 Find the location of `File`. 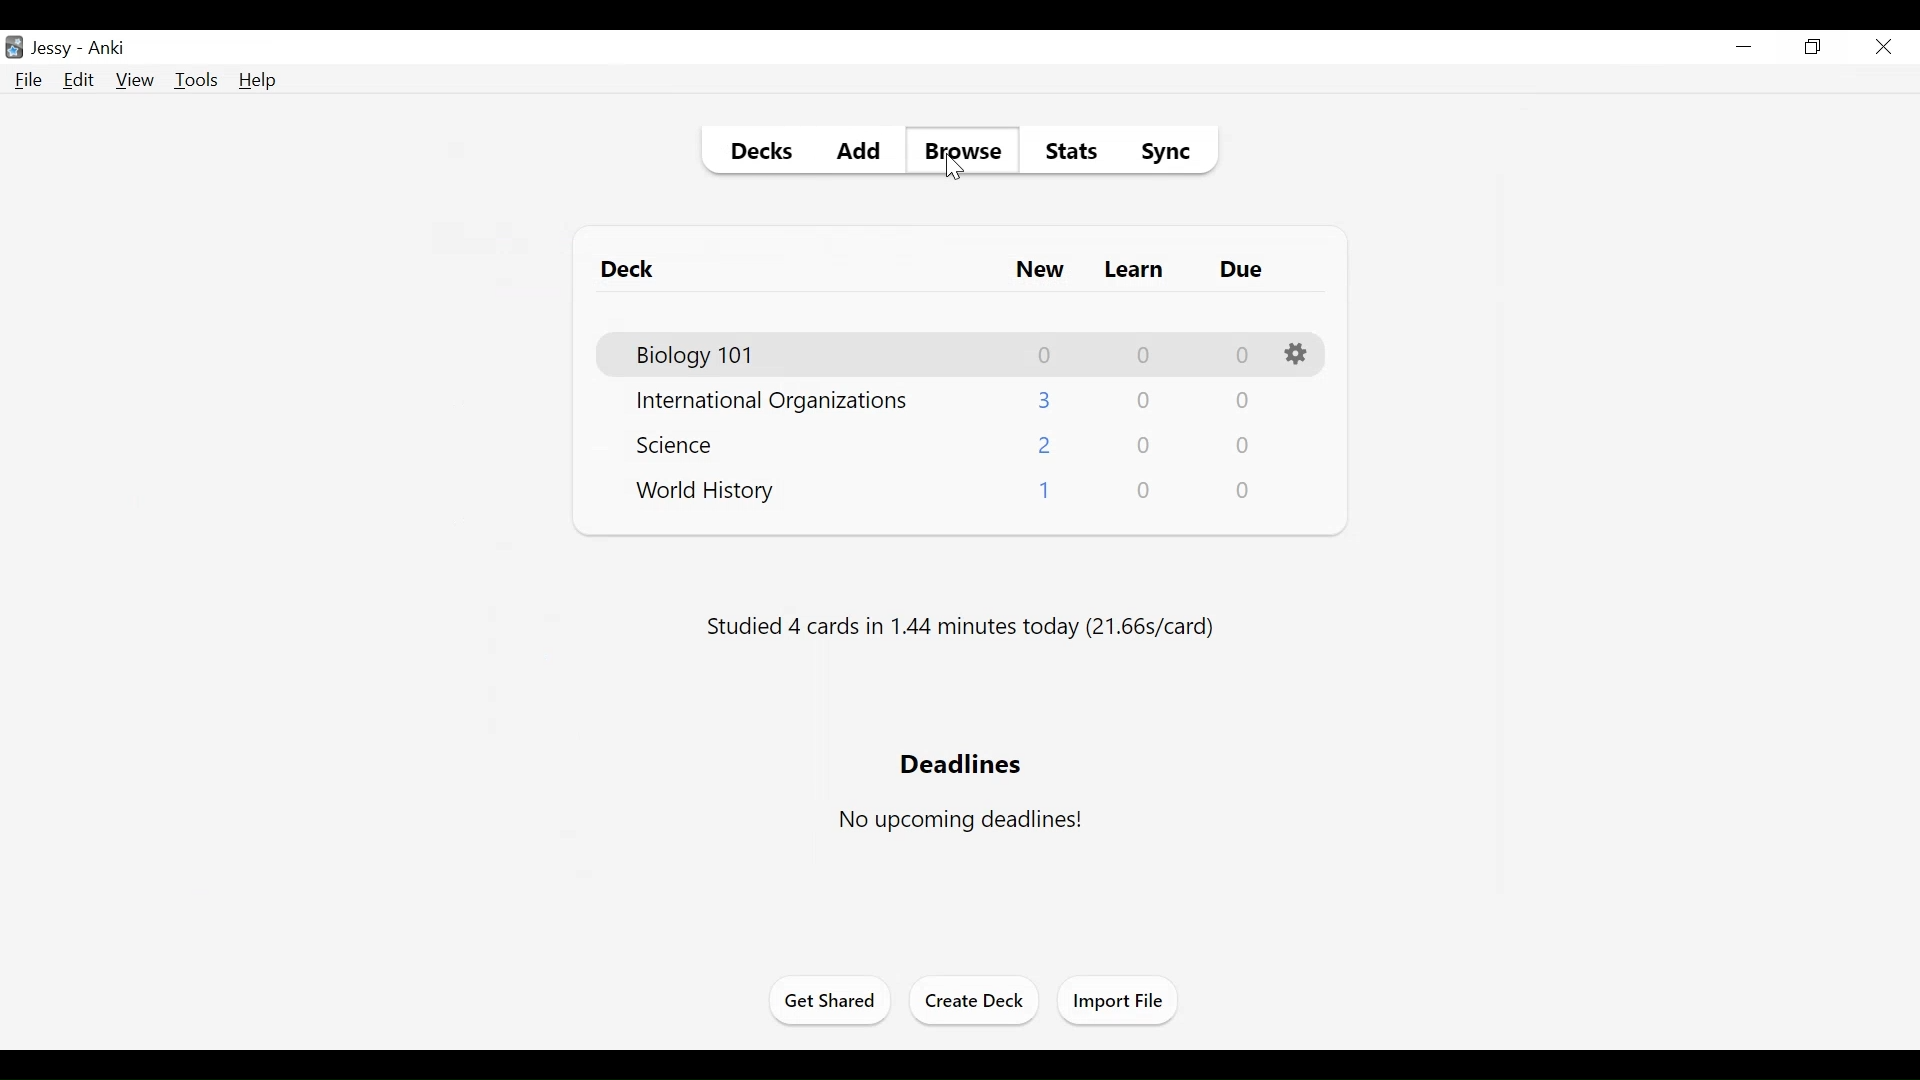

File is located at coordinates (31, 81).